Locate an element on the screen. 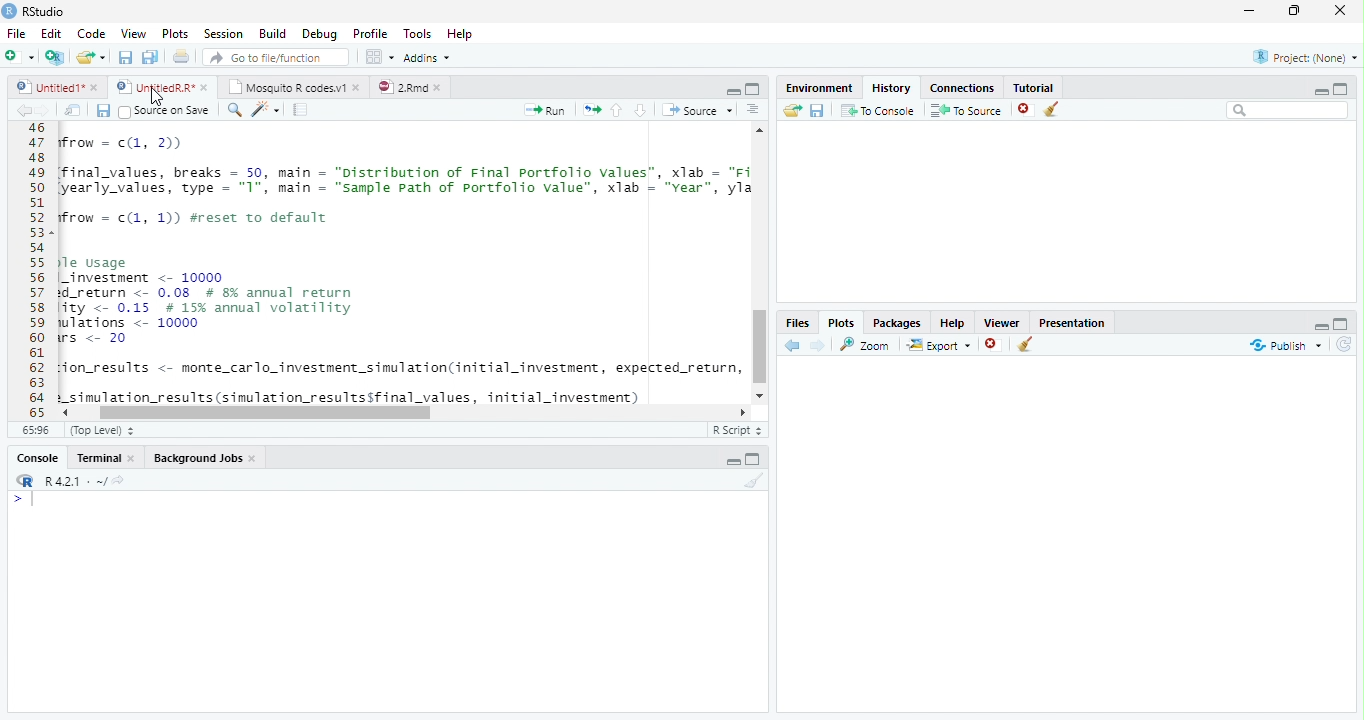  Debug is located at coordinates (318, 34).